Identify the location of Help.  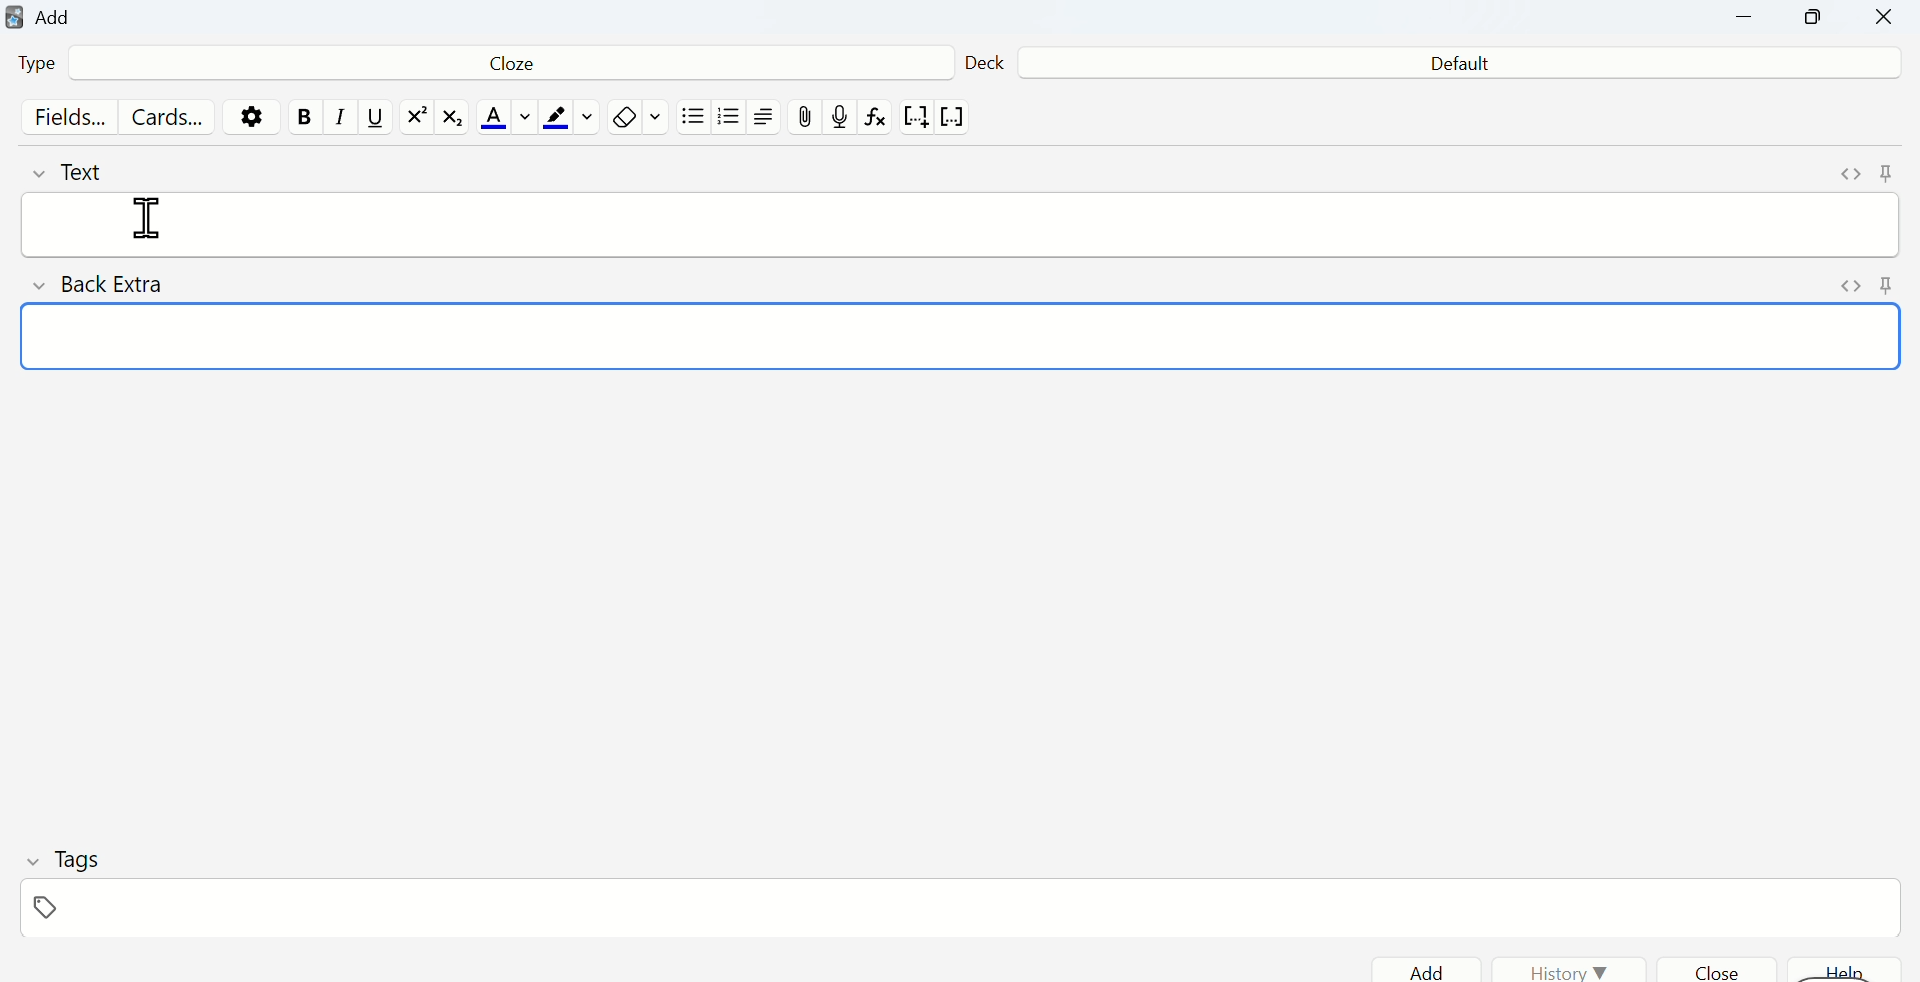
(1847, 969).